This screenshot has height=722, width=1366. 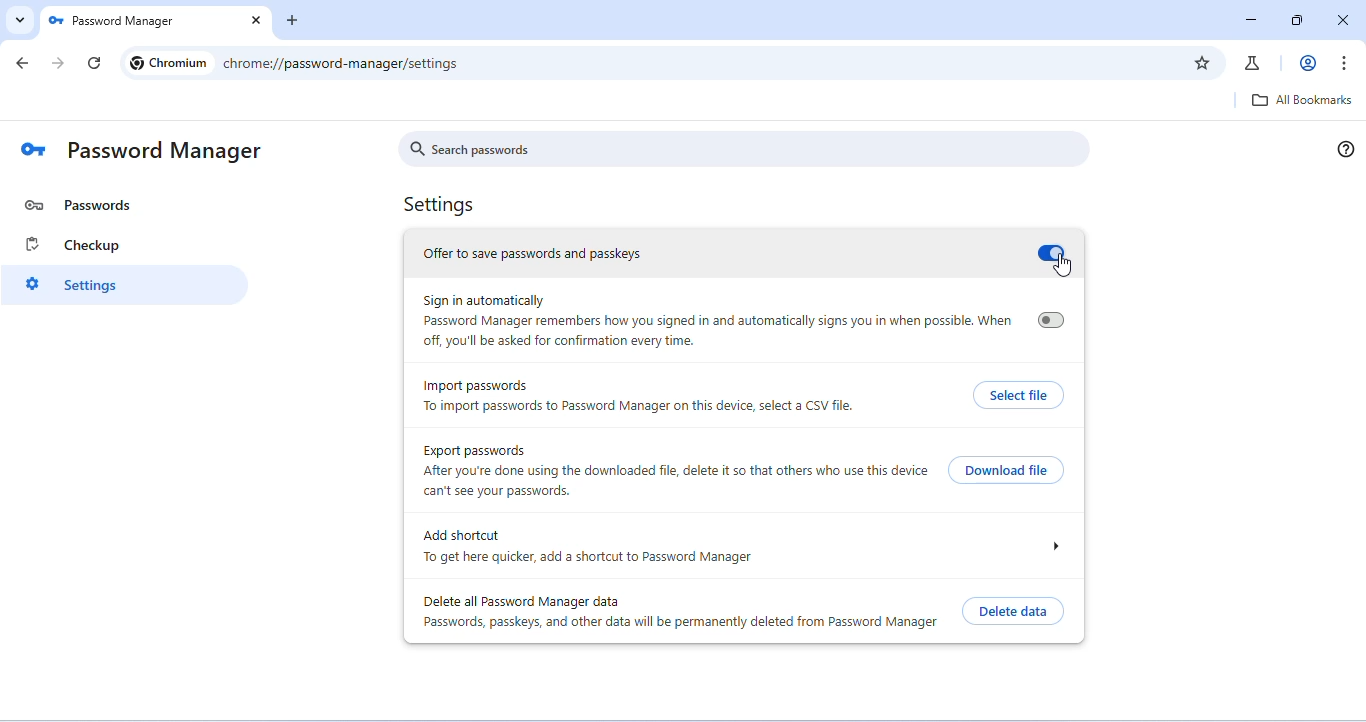 What do you see at coordinates (168, 62) in the screenshot?
I see `Chromium` at bounding box center [168, 62].